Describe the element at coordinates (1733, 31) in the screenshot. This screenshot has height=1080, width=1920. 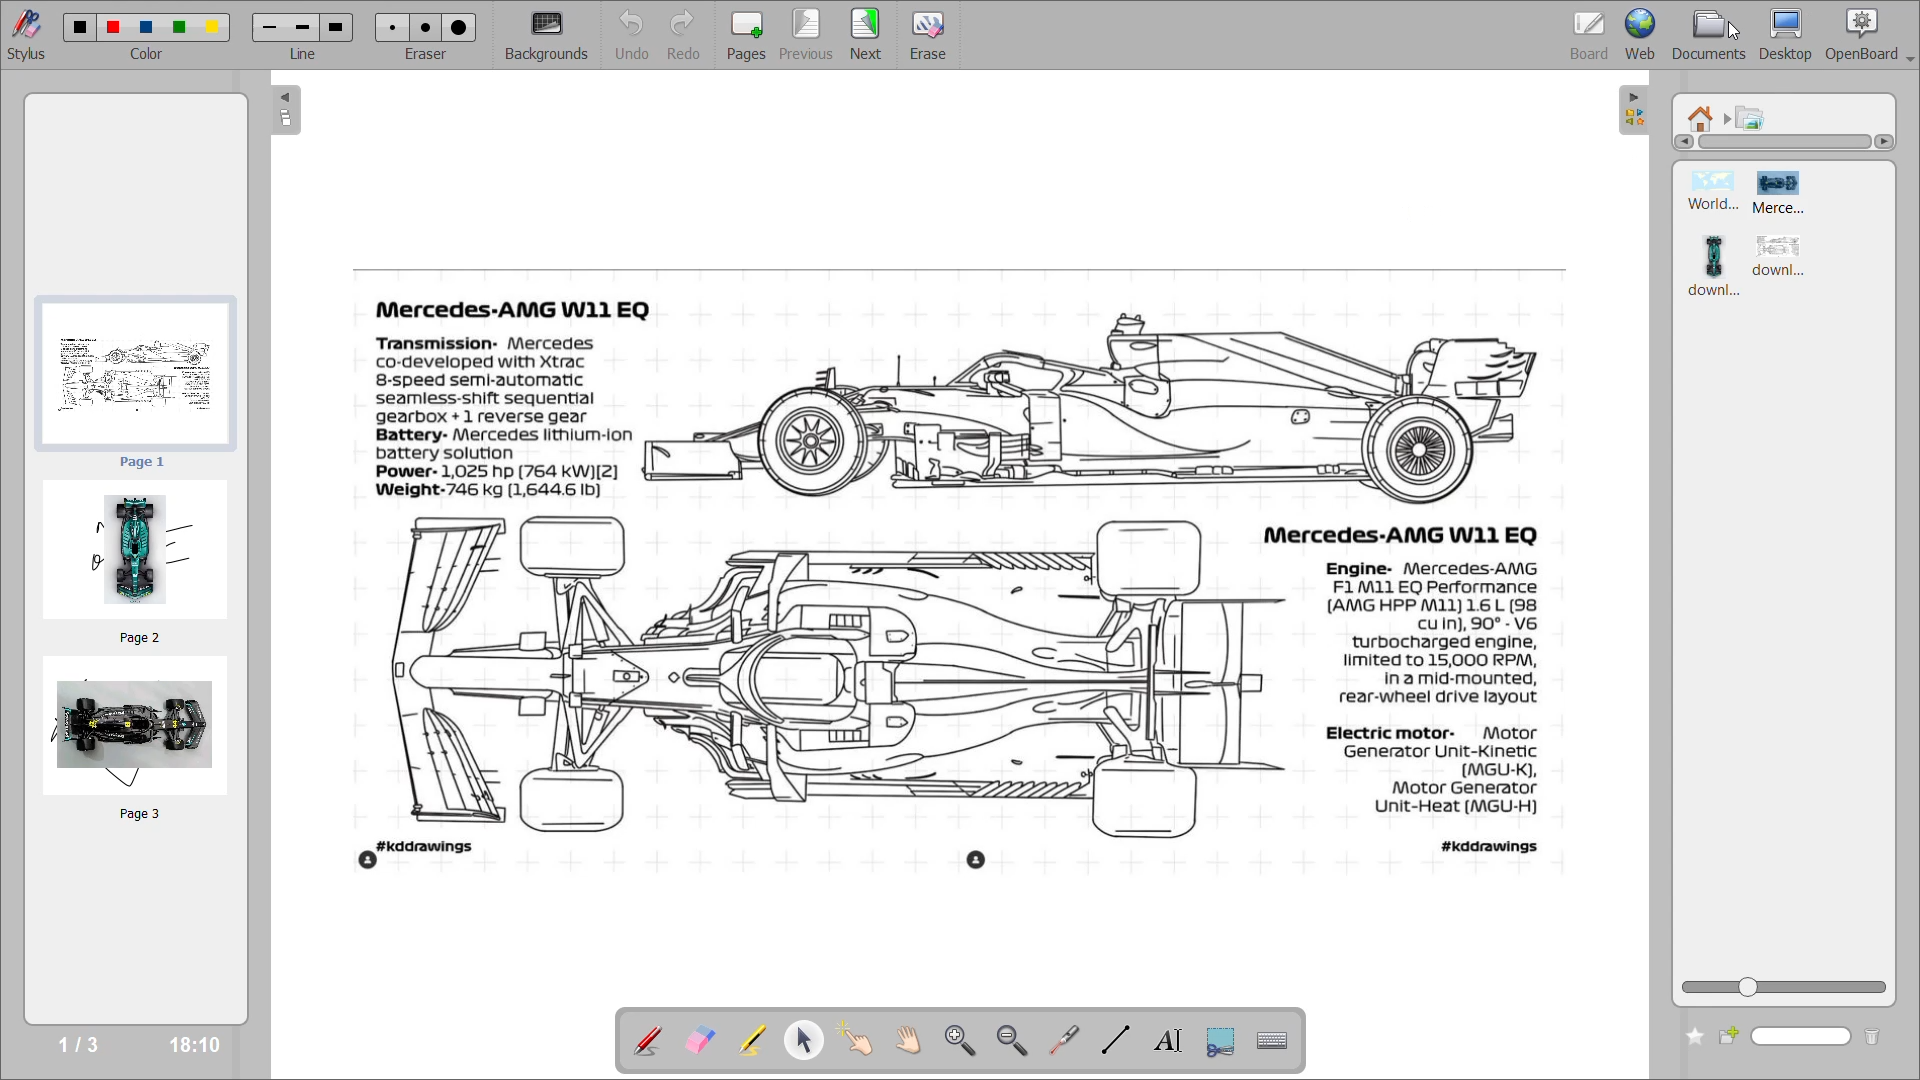
I see `cursor` at that location.